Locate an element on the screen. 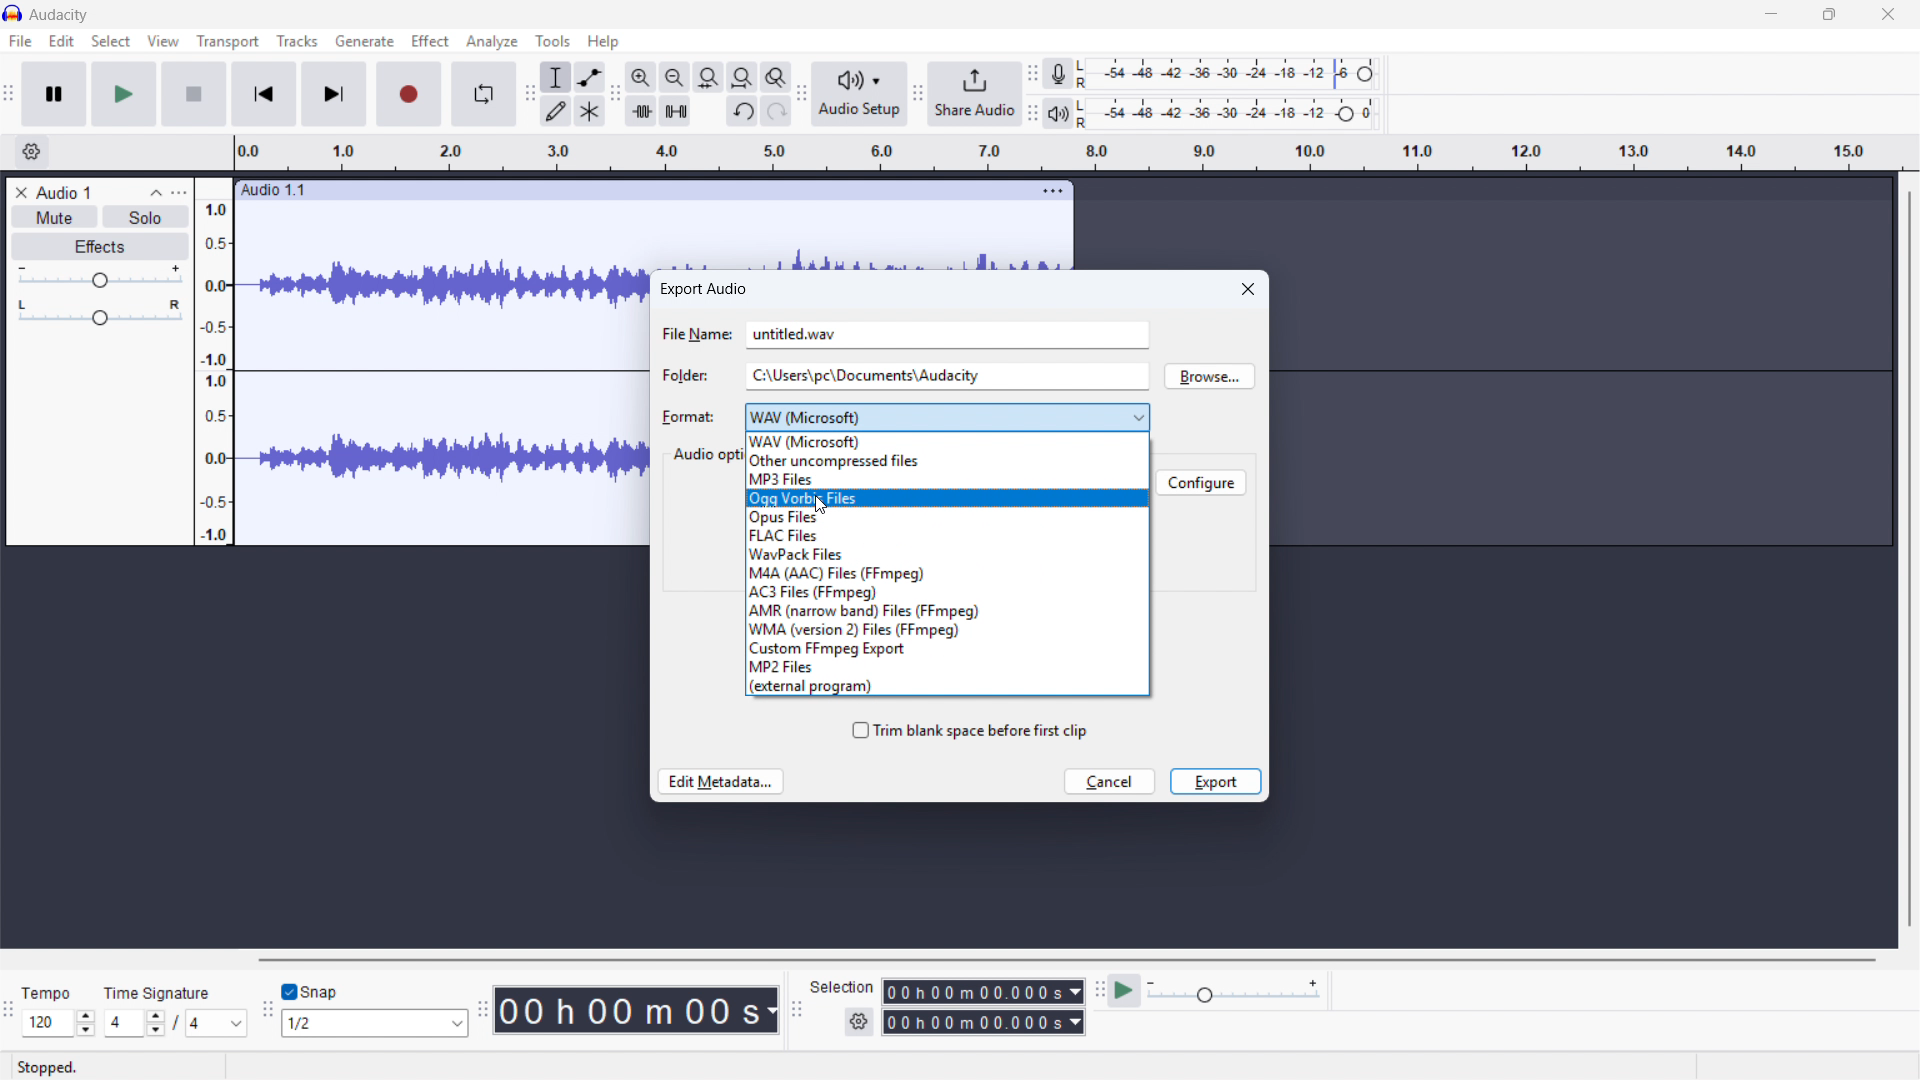  Click to drag is located at coordinates (620, 191).